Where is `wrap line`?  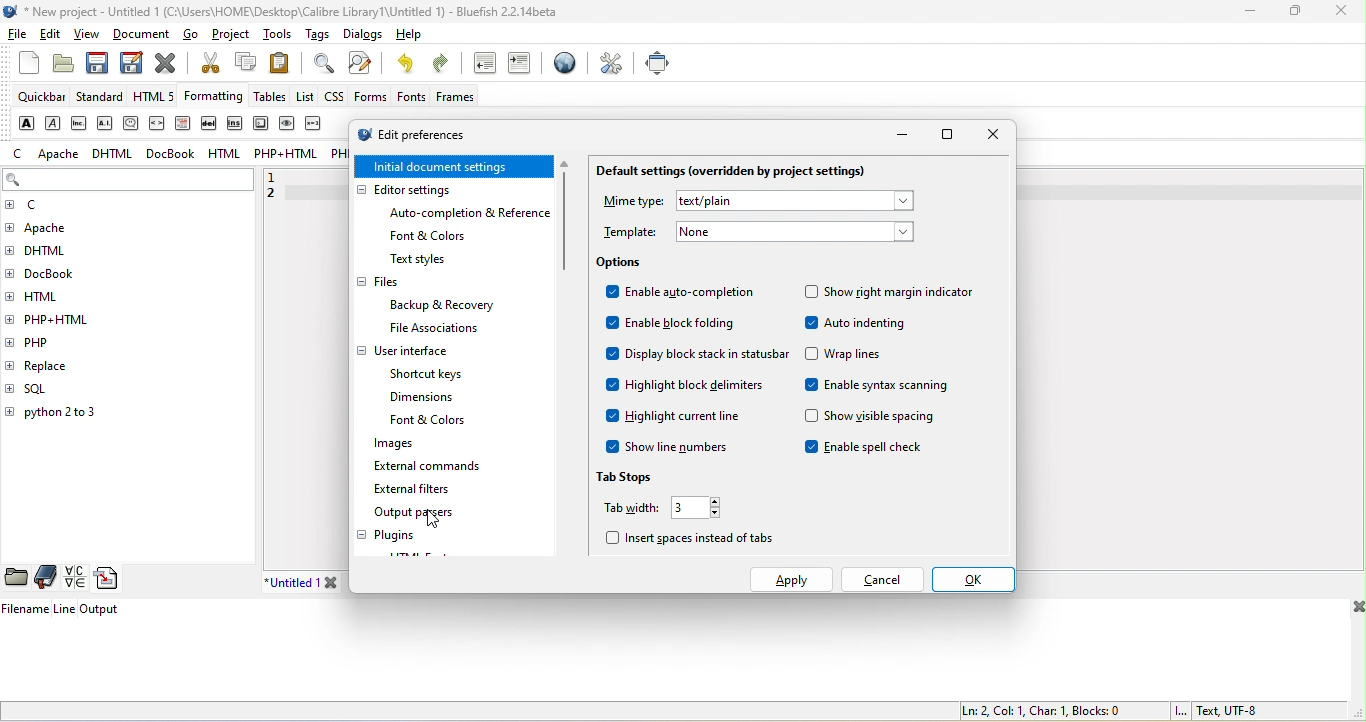 wrap line is located at coordinates (848, 356).